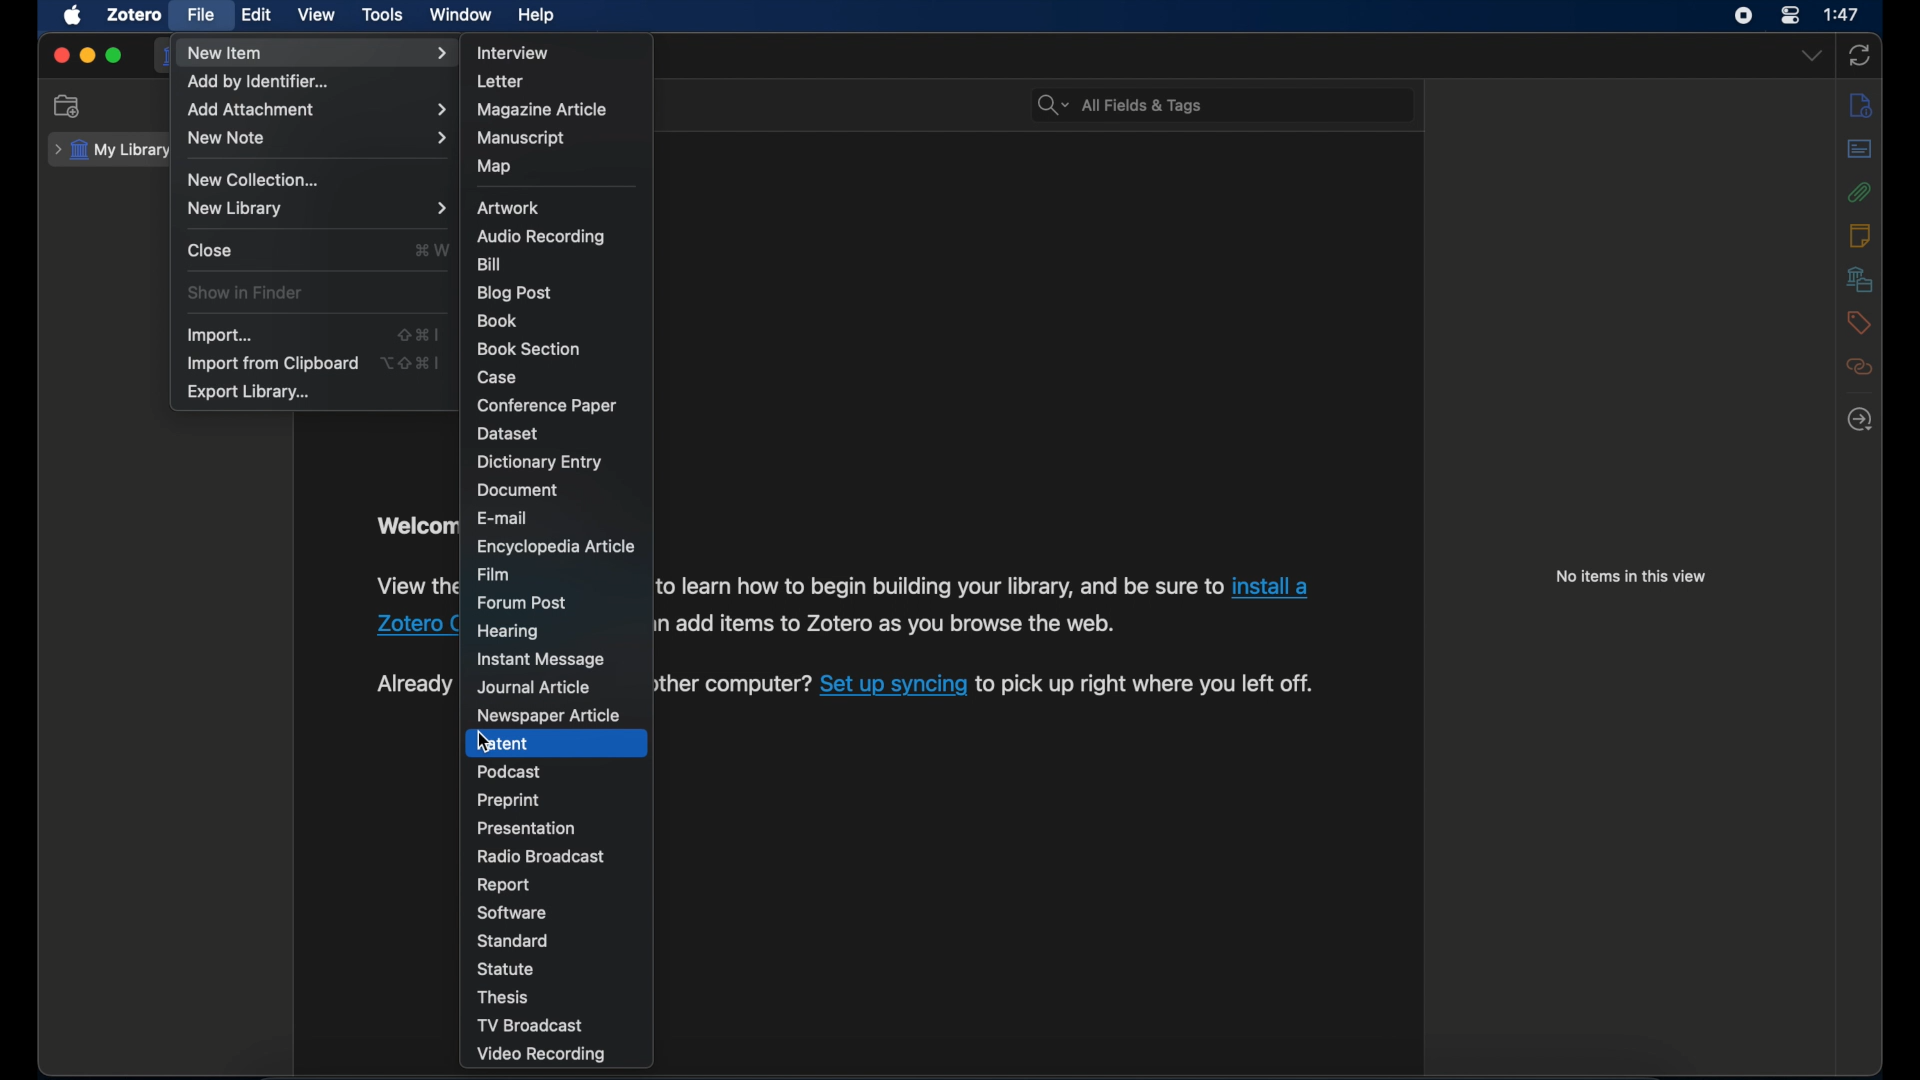 This screenshot has width=1920, height=1080. Describe the element at coordinates (523, 603) in the screenshot. I see `forum post` at that location.